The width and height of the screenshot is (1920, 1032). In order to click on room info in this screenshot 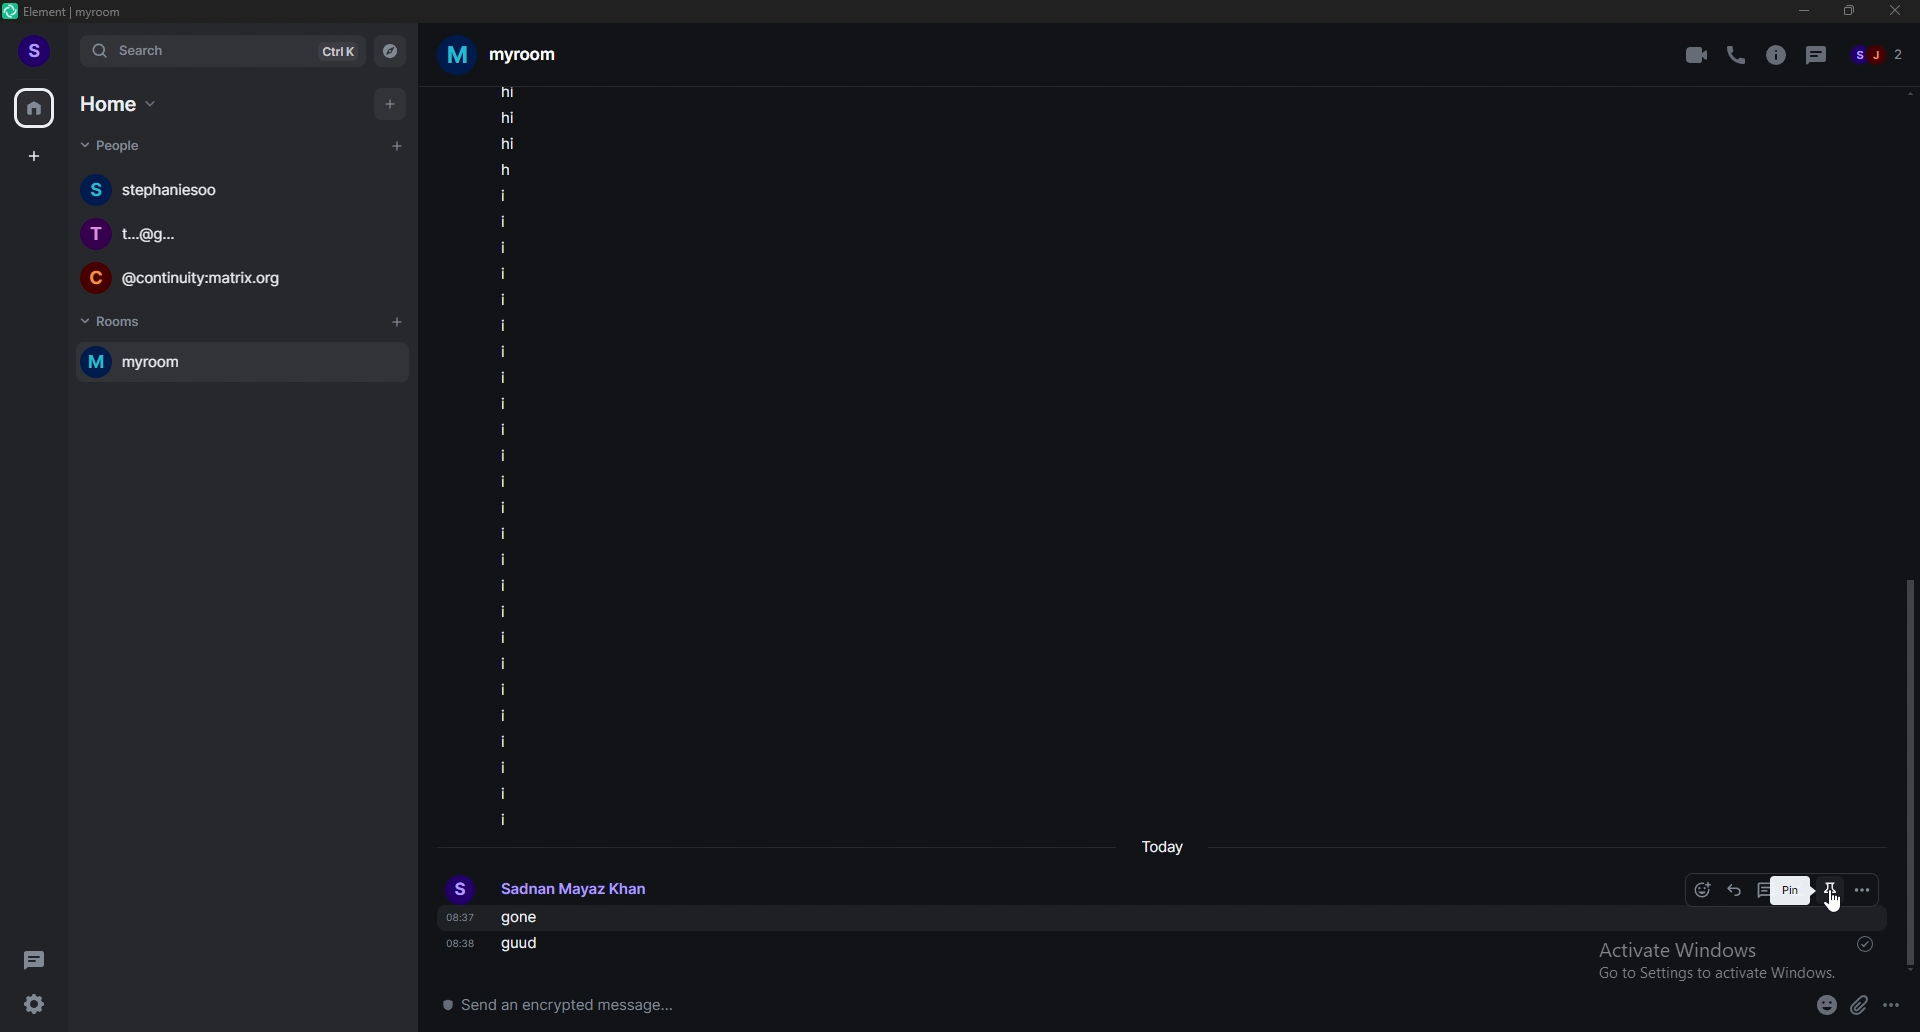, I will do `click(1777, 55)`.